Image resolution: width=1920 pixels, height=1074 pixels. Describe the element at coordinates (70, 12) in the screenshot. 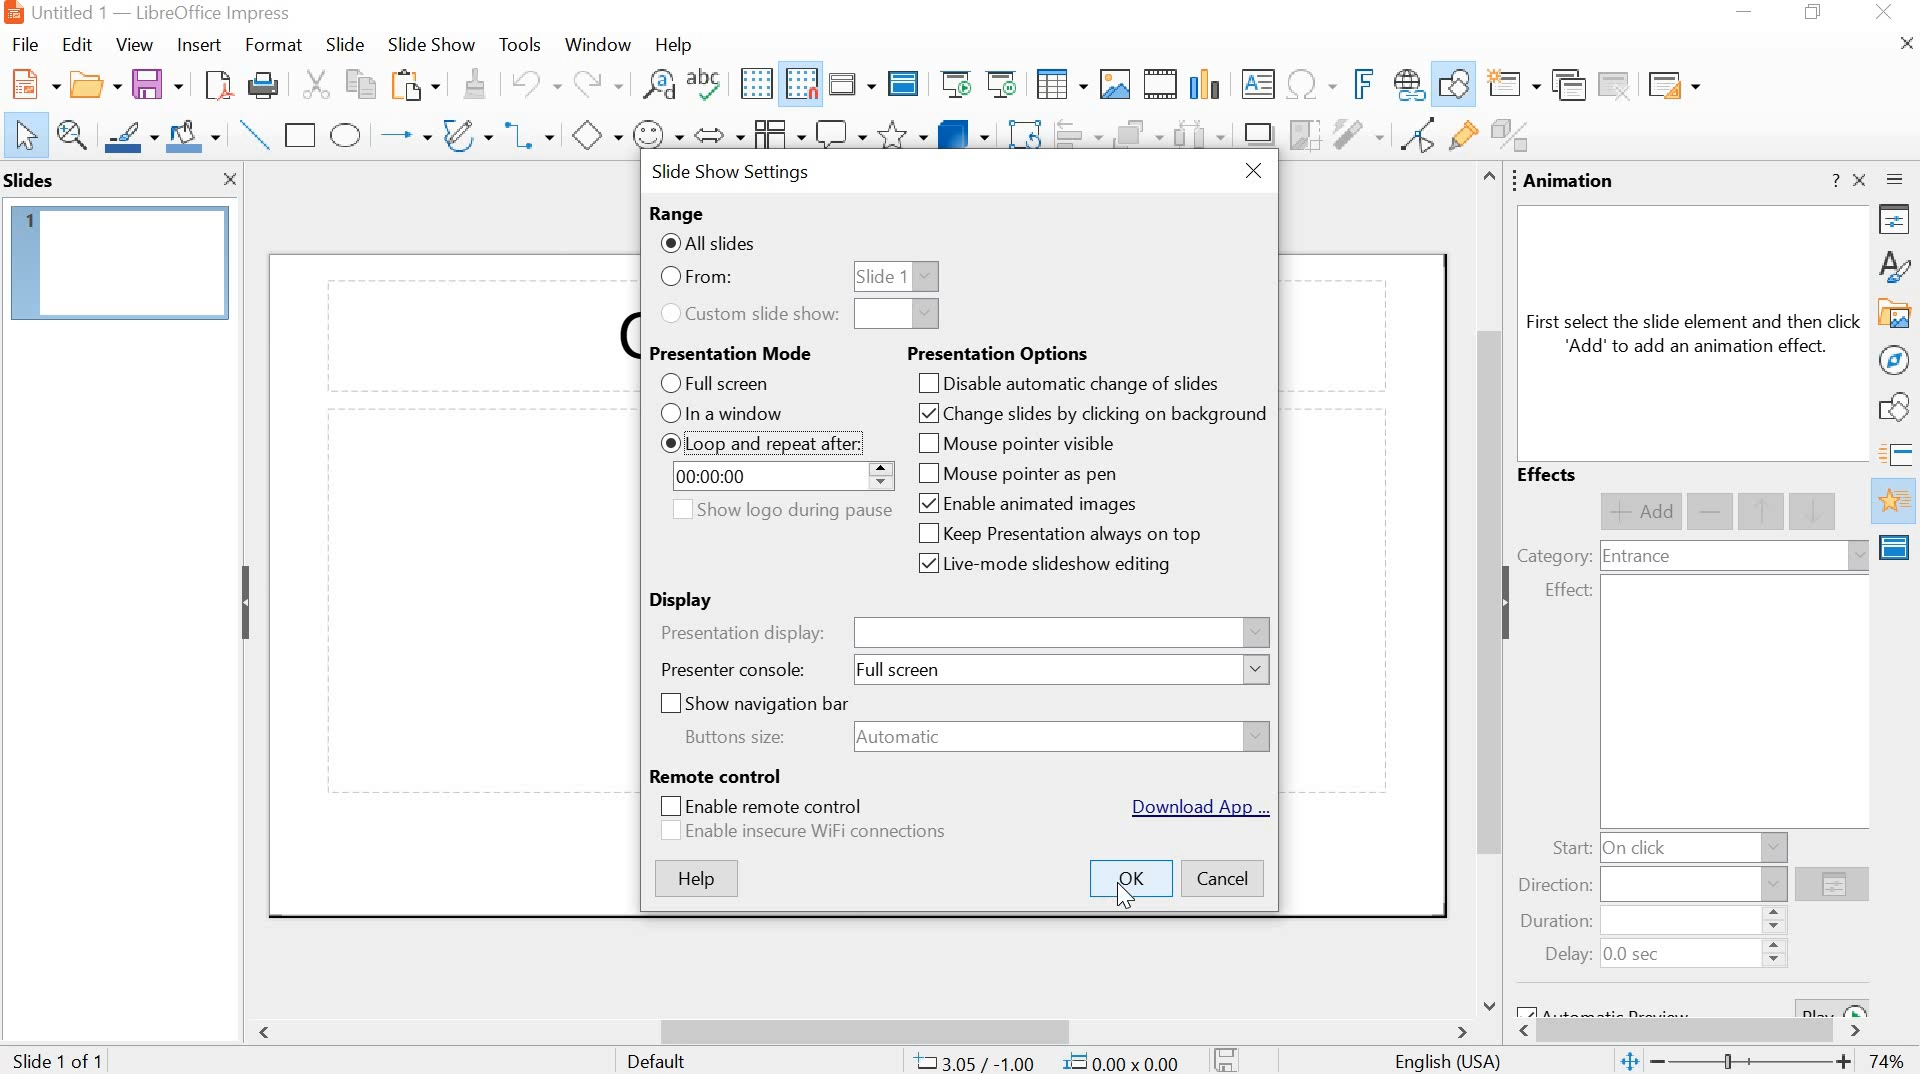

I see `file name` at that location.